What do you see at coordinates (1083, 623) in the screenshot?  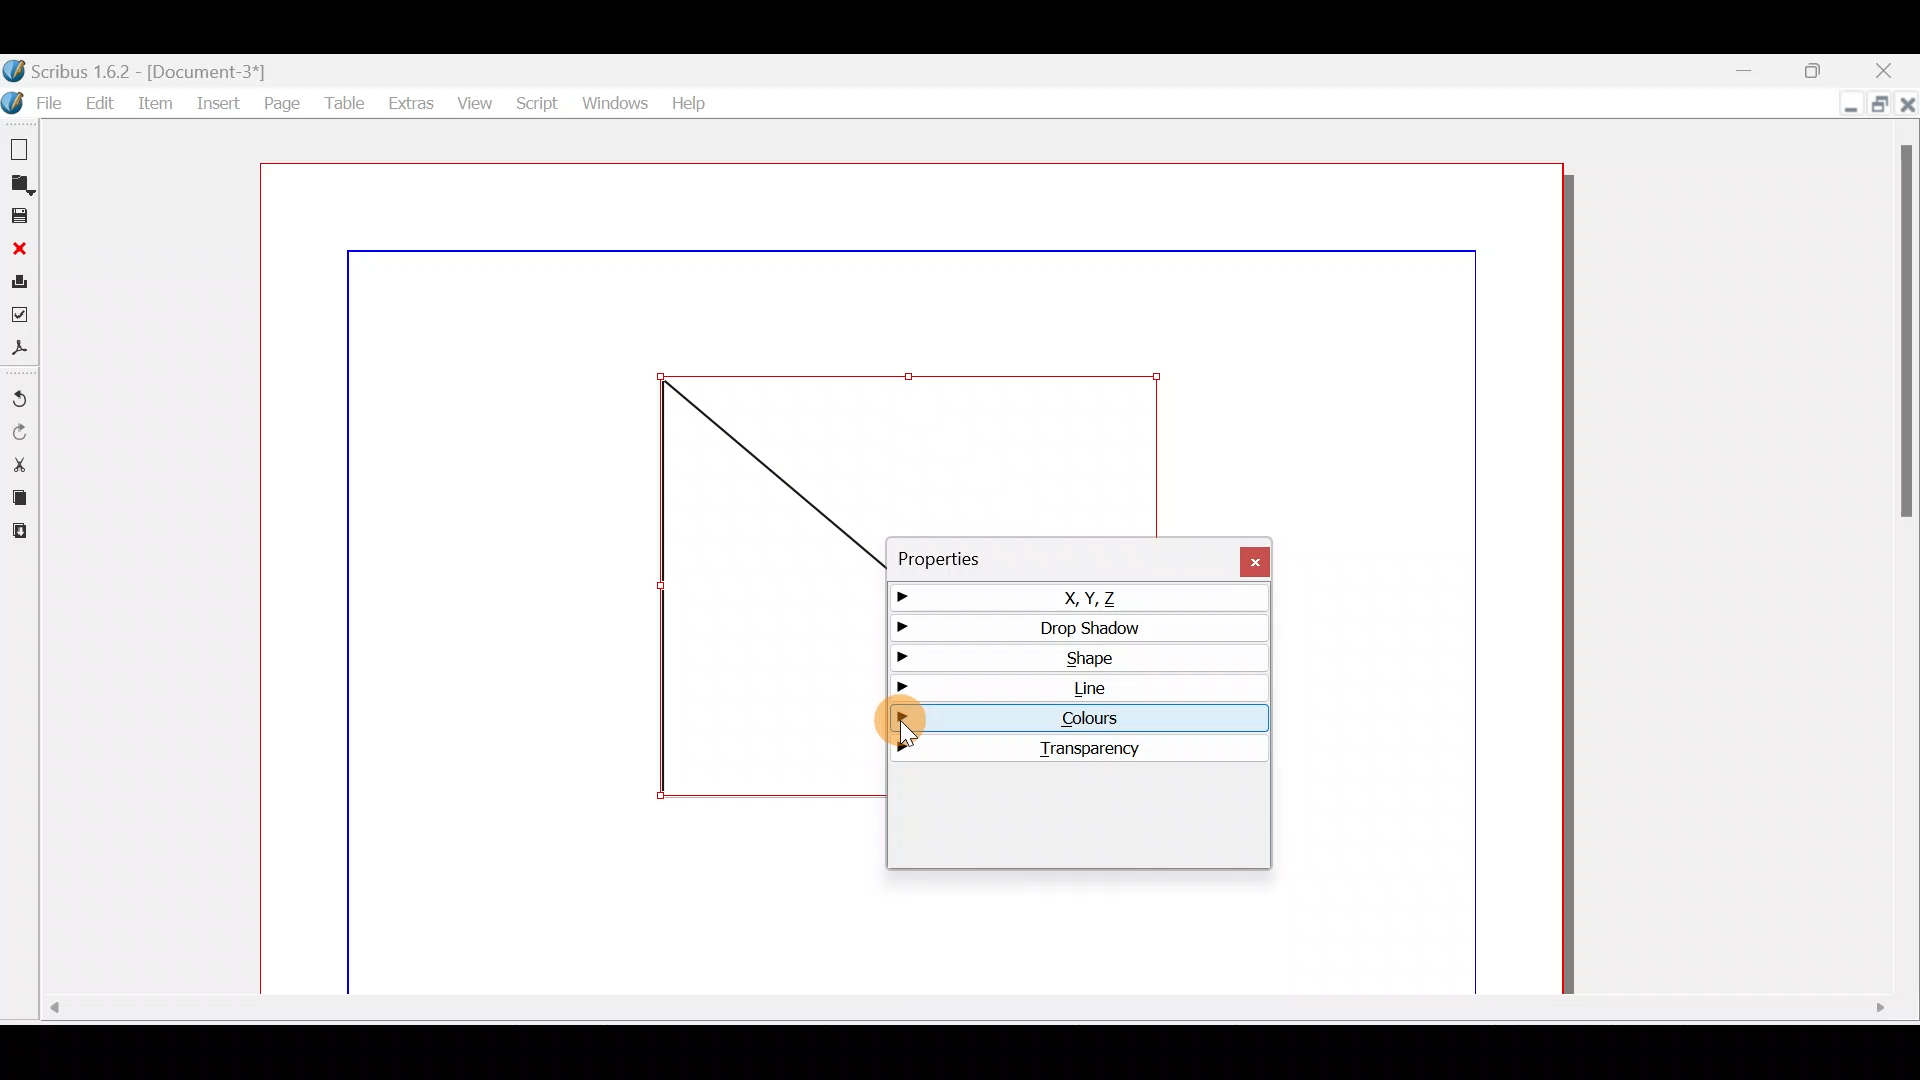 I see `Drop shadow` at bounding box center [1083, 623].